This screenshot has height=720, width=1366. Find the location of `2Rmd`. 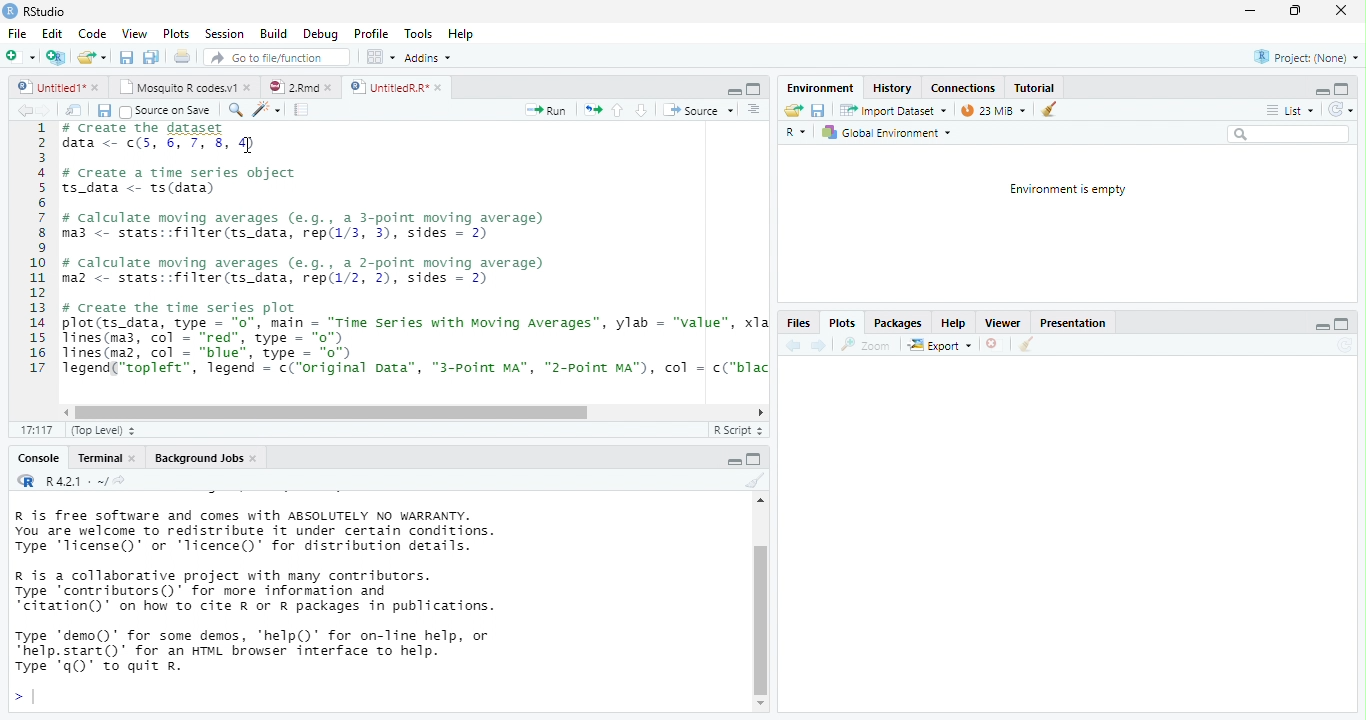

2Rmd is located at coordinates (291, 87).